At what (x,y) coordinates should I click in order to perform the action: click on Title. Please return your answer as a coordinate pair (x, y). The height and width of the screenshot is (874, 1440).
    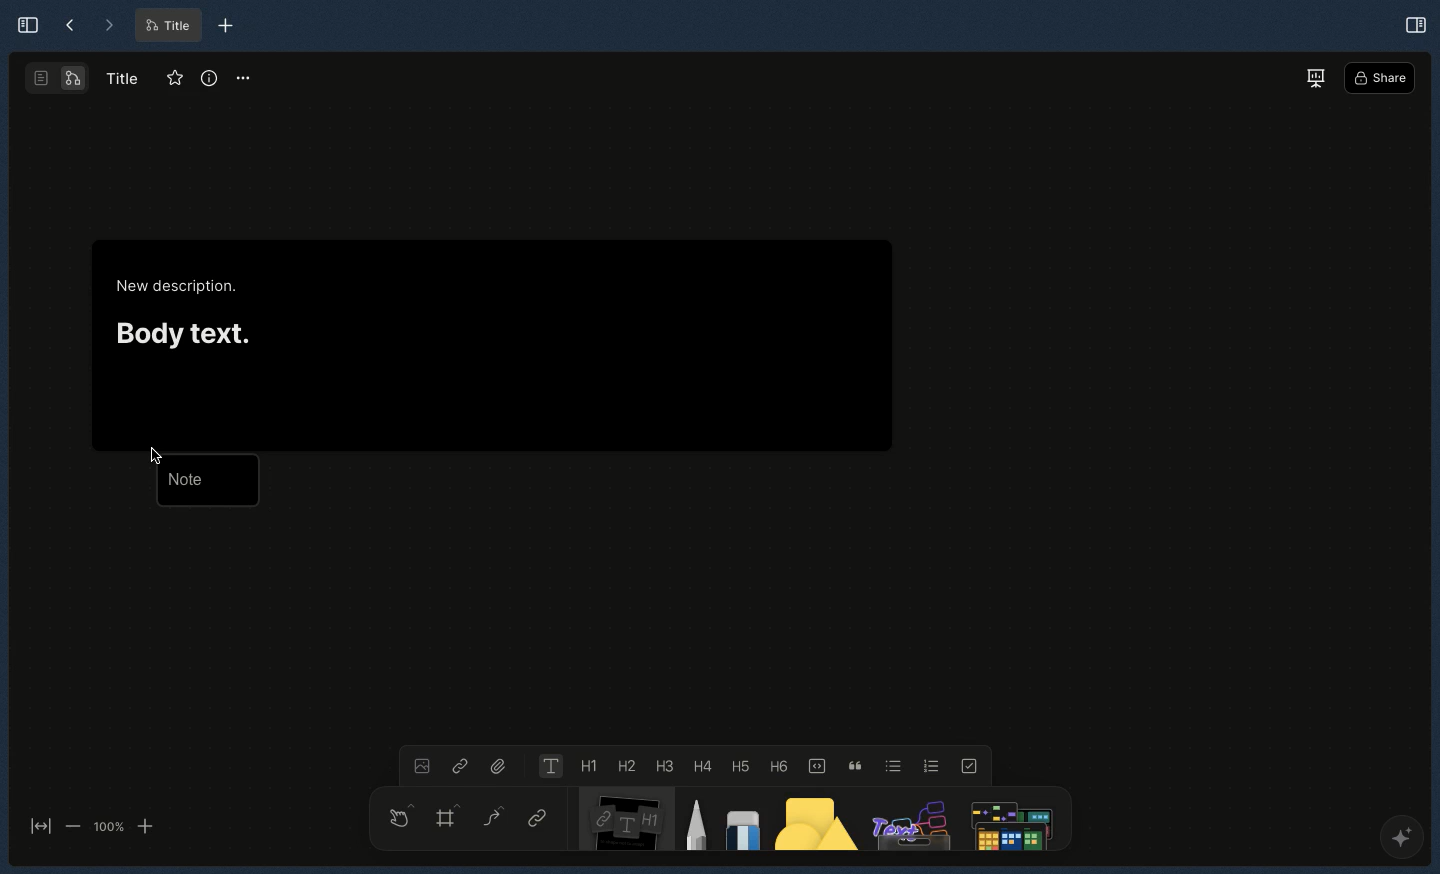
    Looking at the image, I should click on (166, 26).